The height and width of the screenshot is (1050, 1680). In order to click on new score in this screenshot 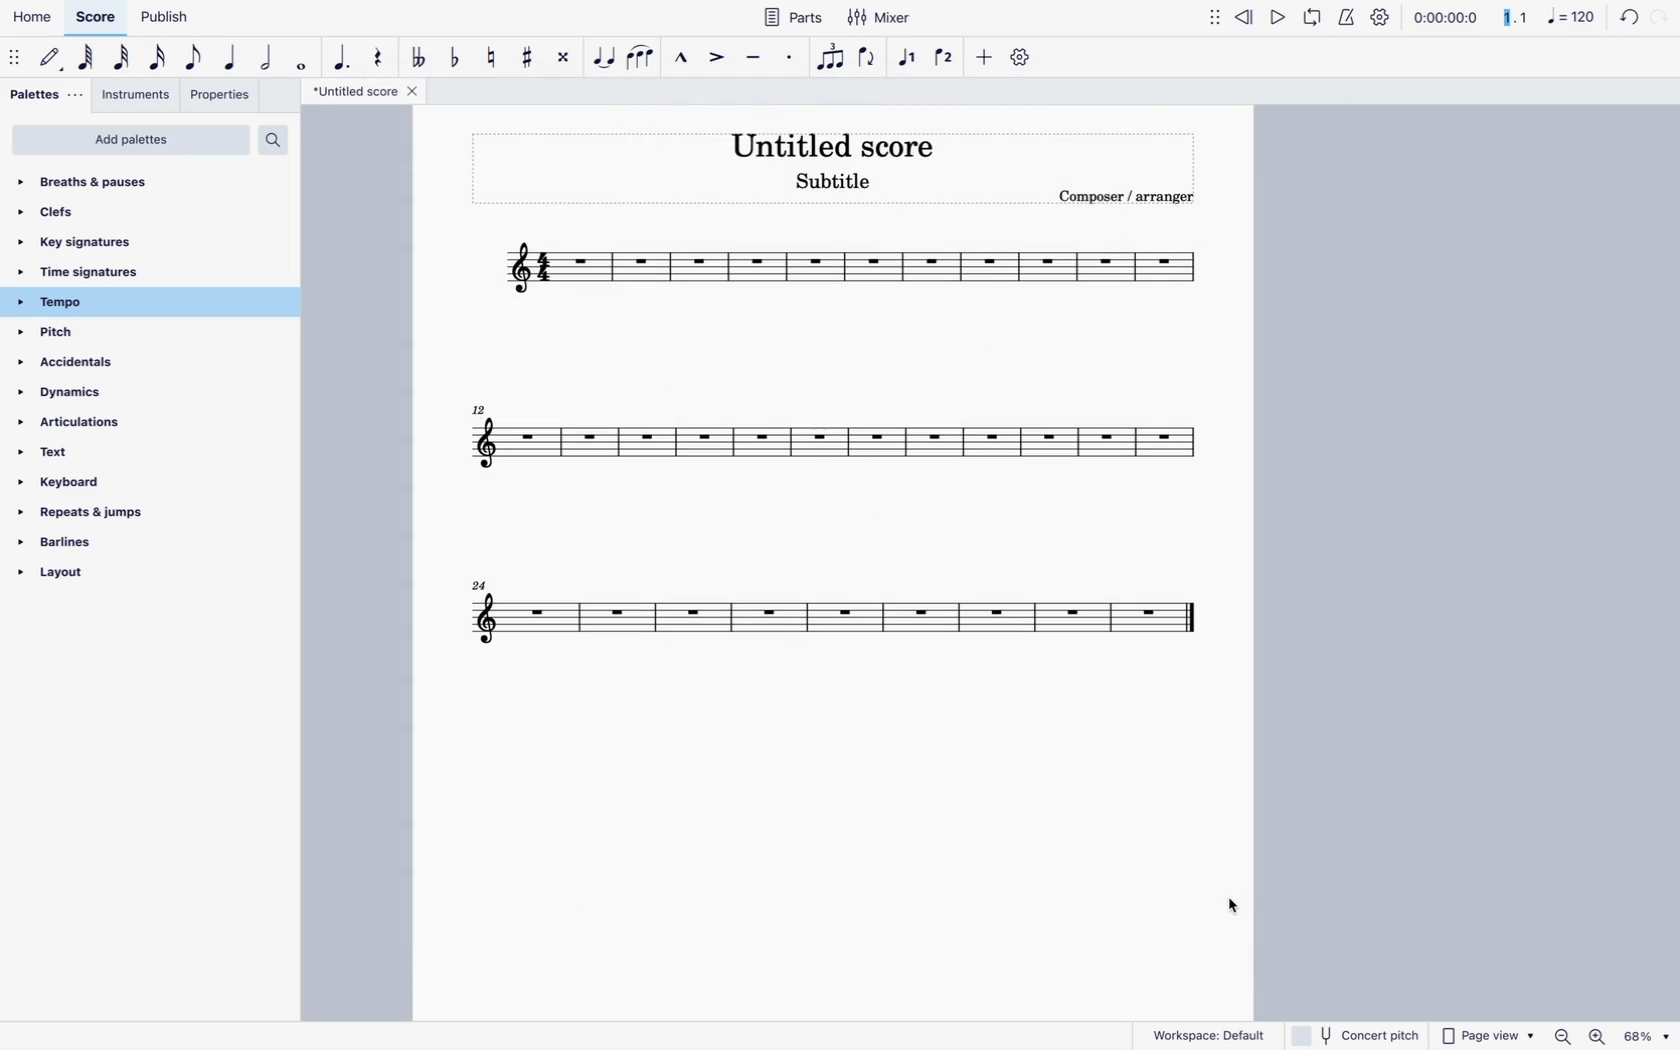, I will do `click(835, 445)`.